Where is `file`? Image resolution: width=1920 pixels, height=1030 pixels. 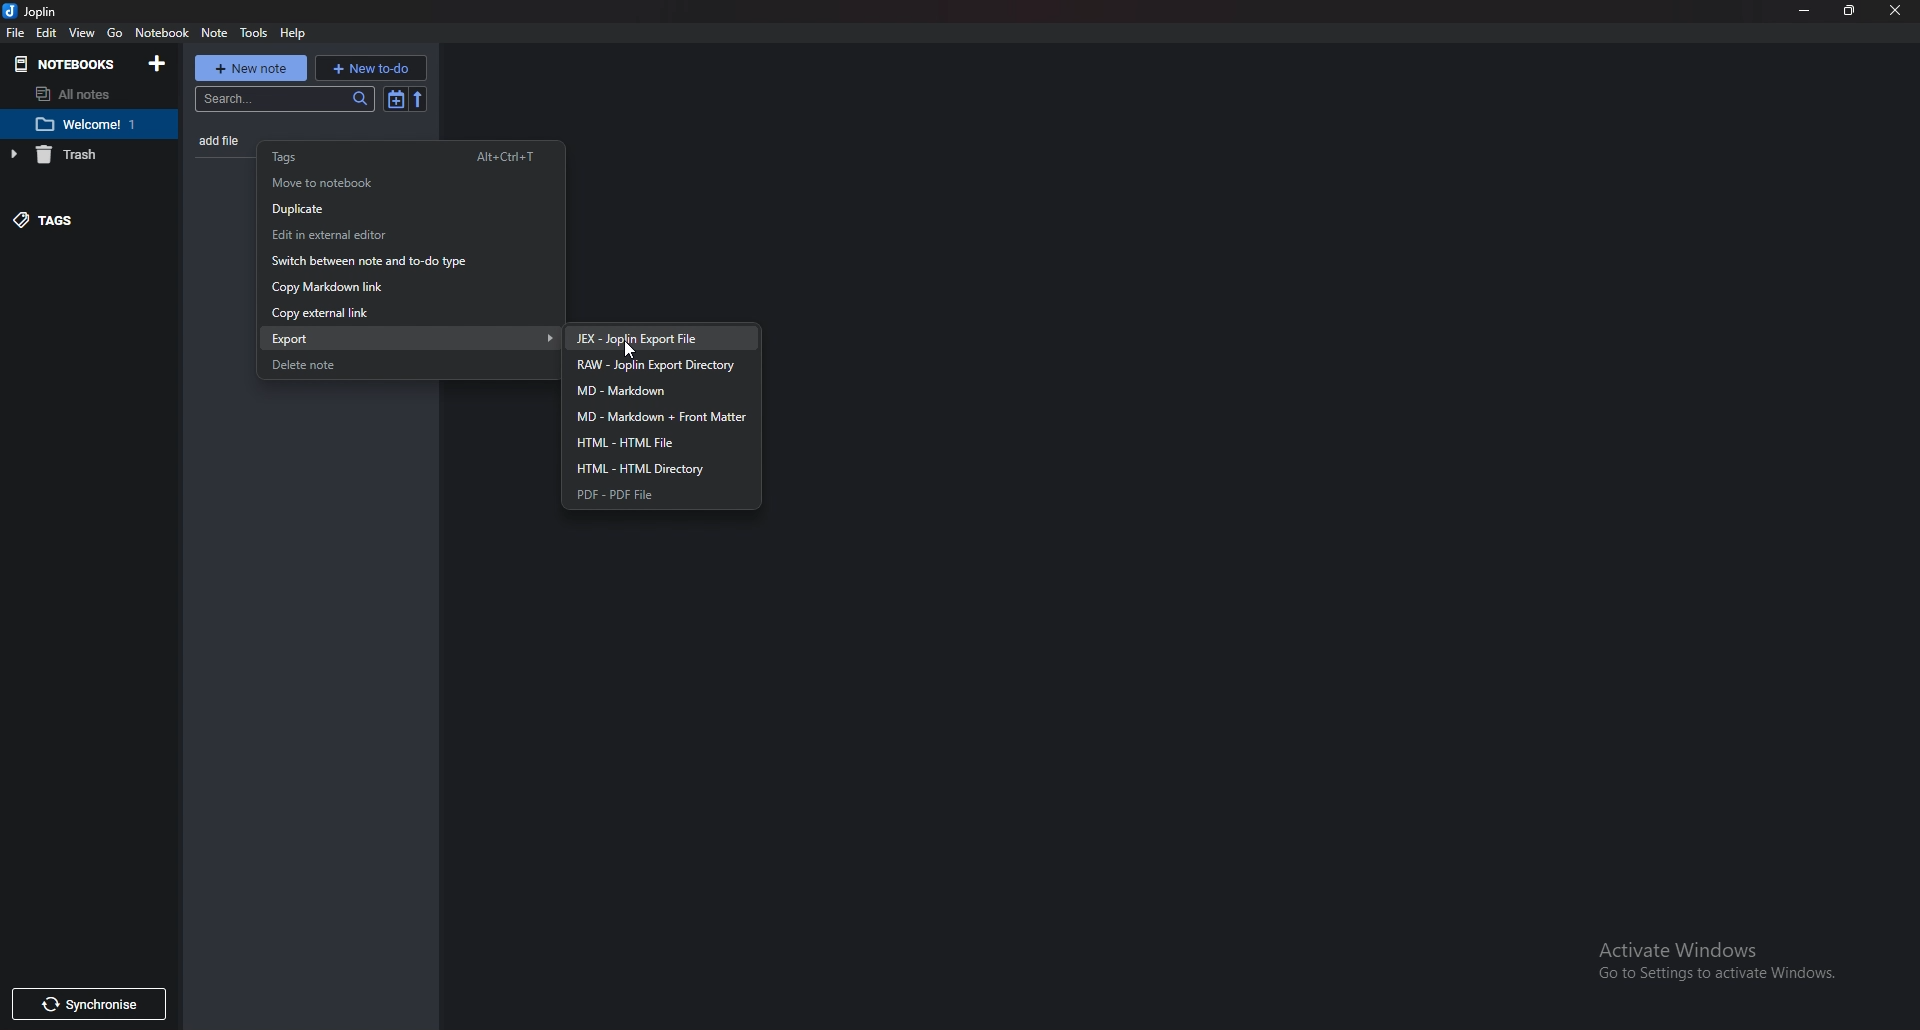
file is located at coordinates (18, 34).